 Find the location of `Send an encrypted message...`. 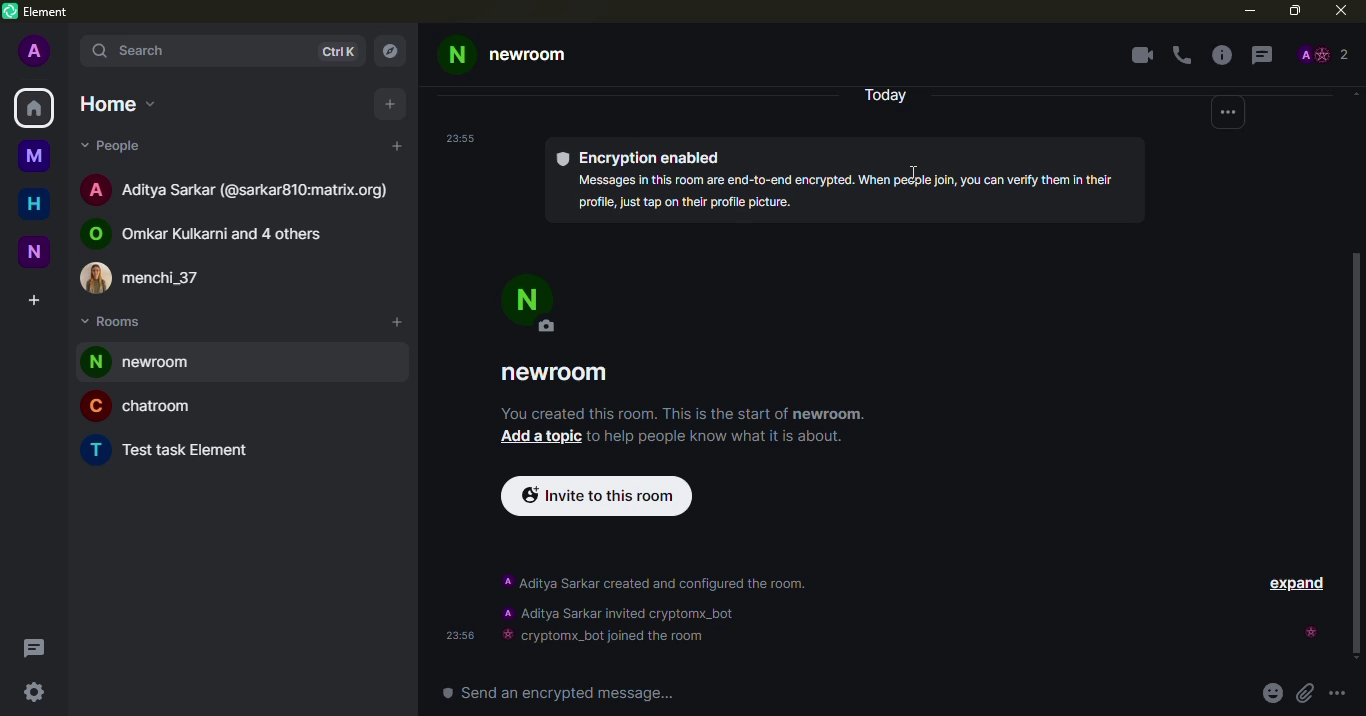

Send an encrypted message... is located at coordinates (559, 694).